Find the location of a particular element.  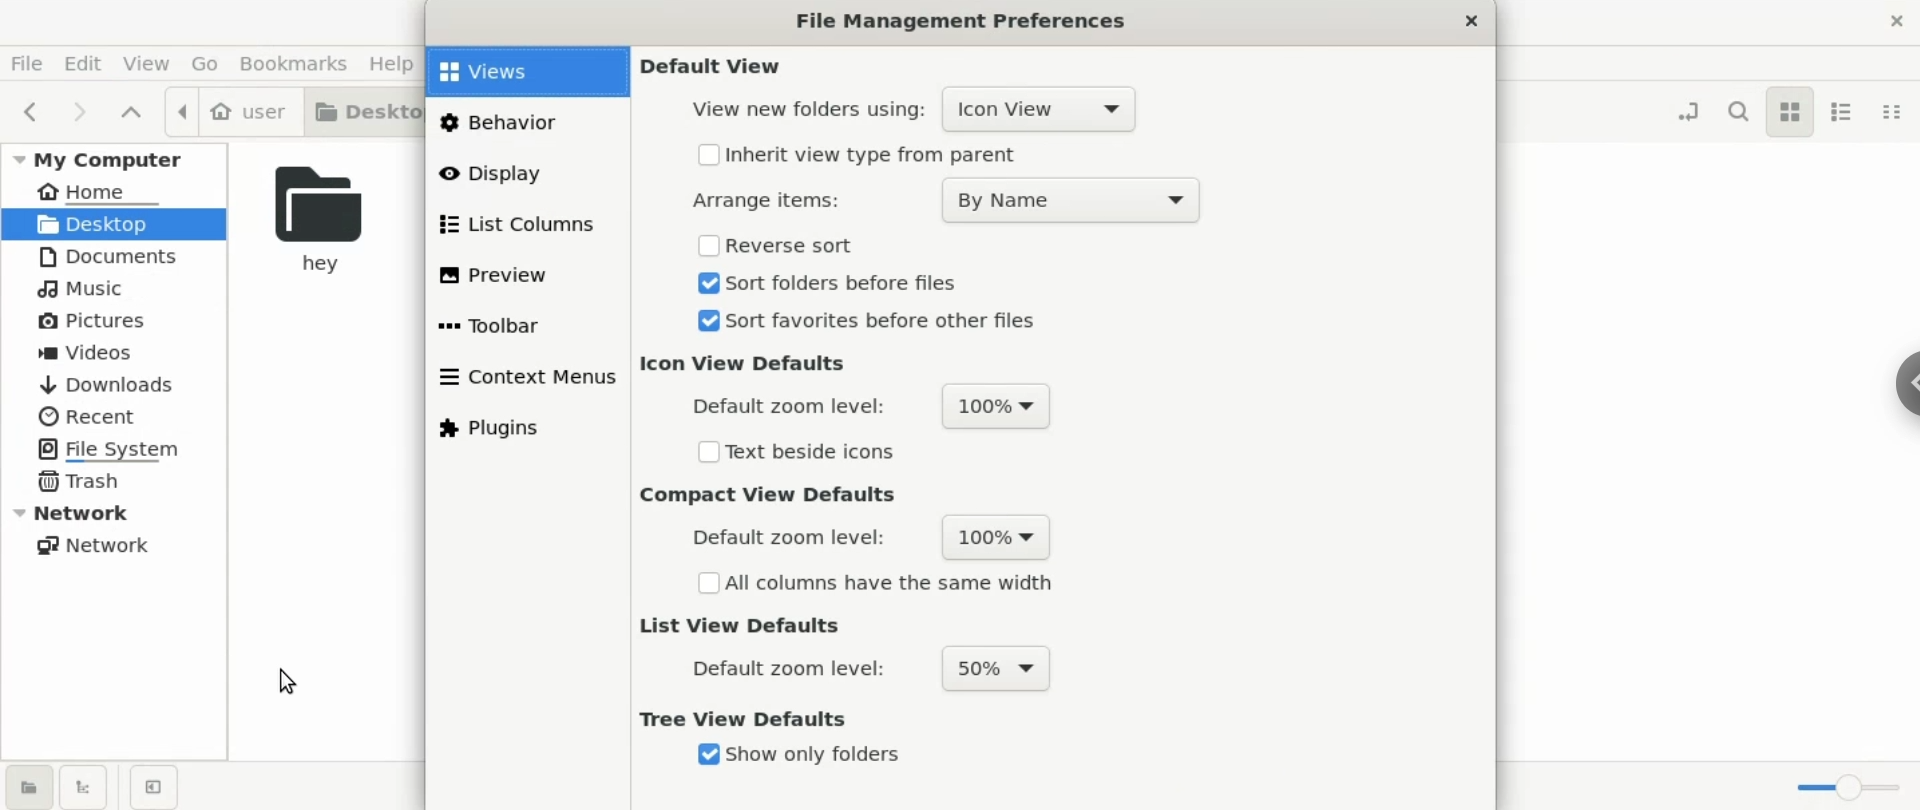

default zoom level is located at coordinates (791, 539).